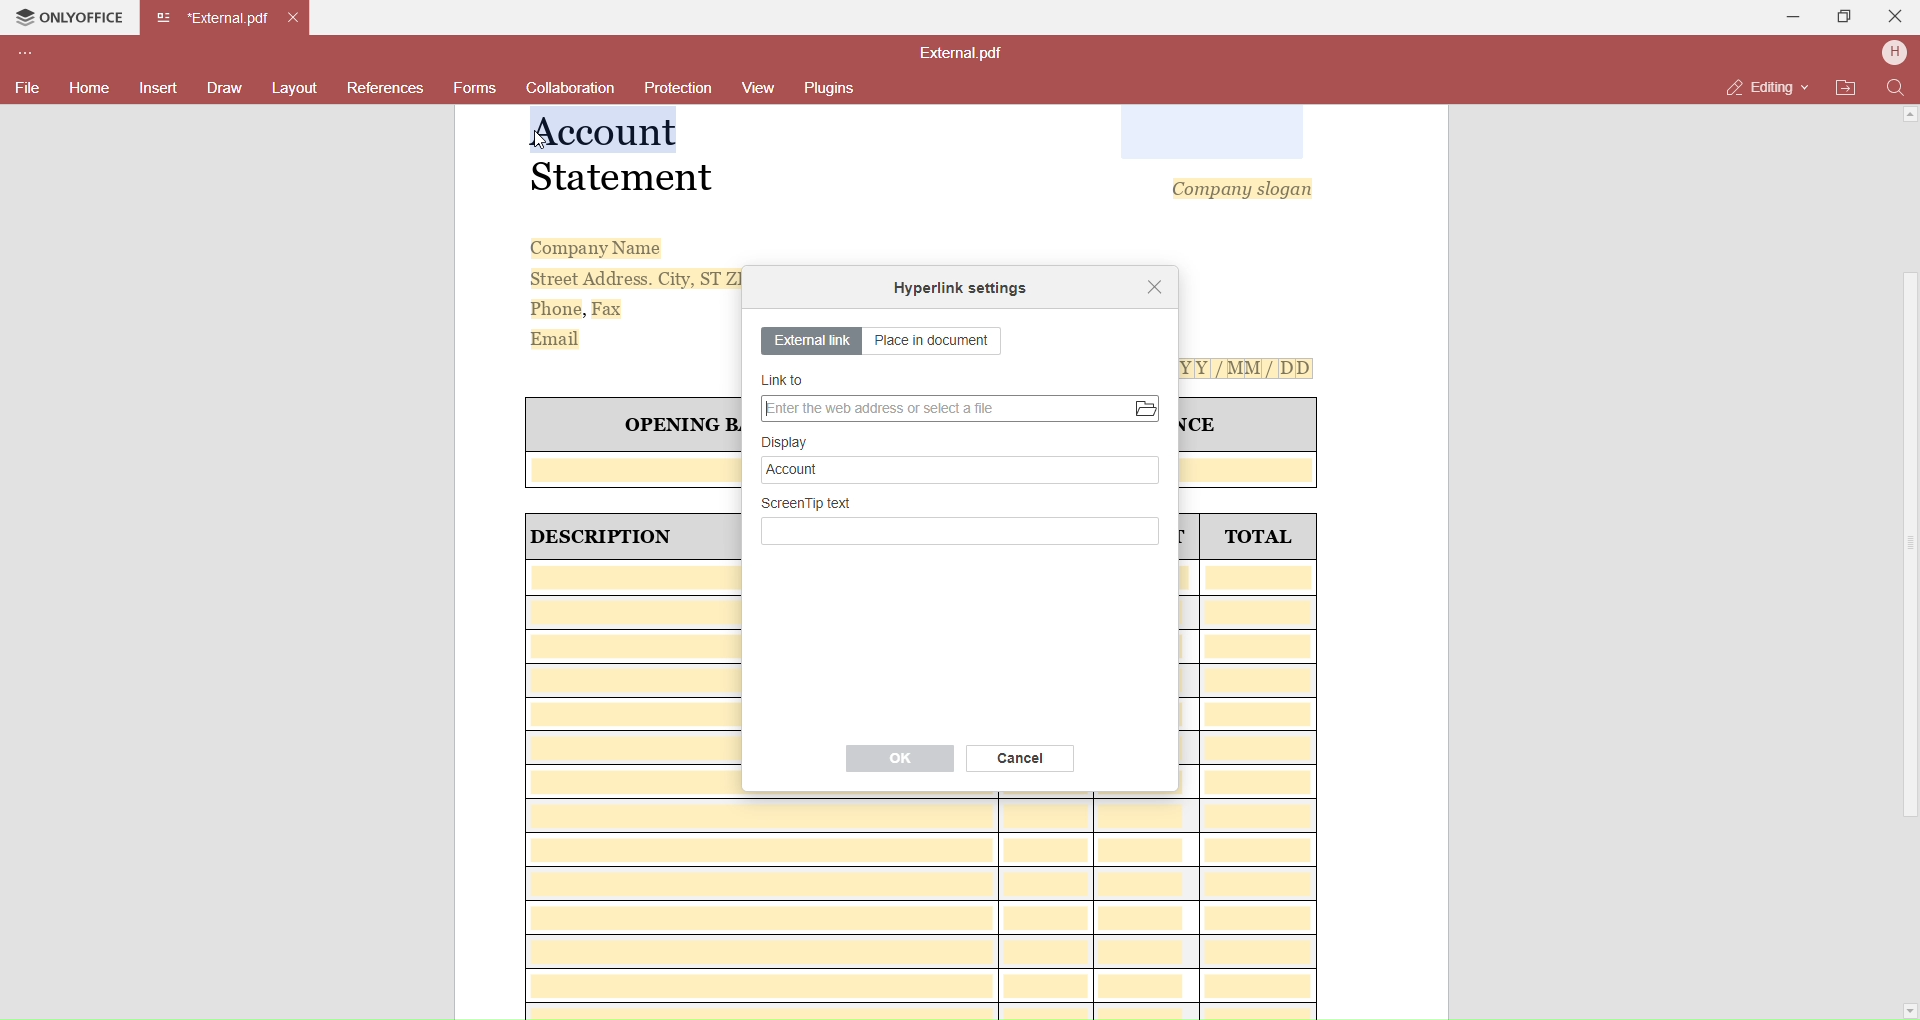 This screenshot has height=1020, width=1920. I want to click on External link, so click(812, 341).